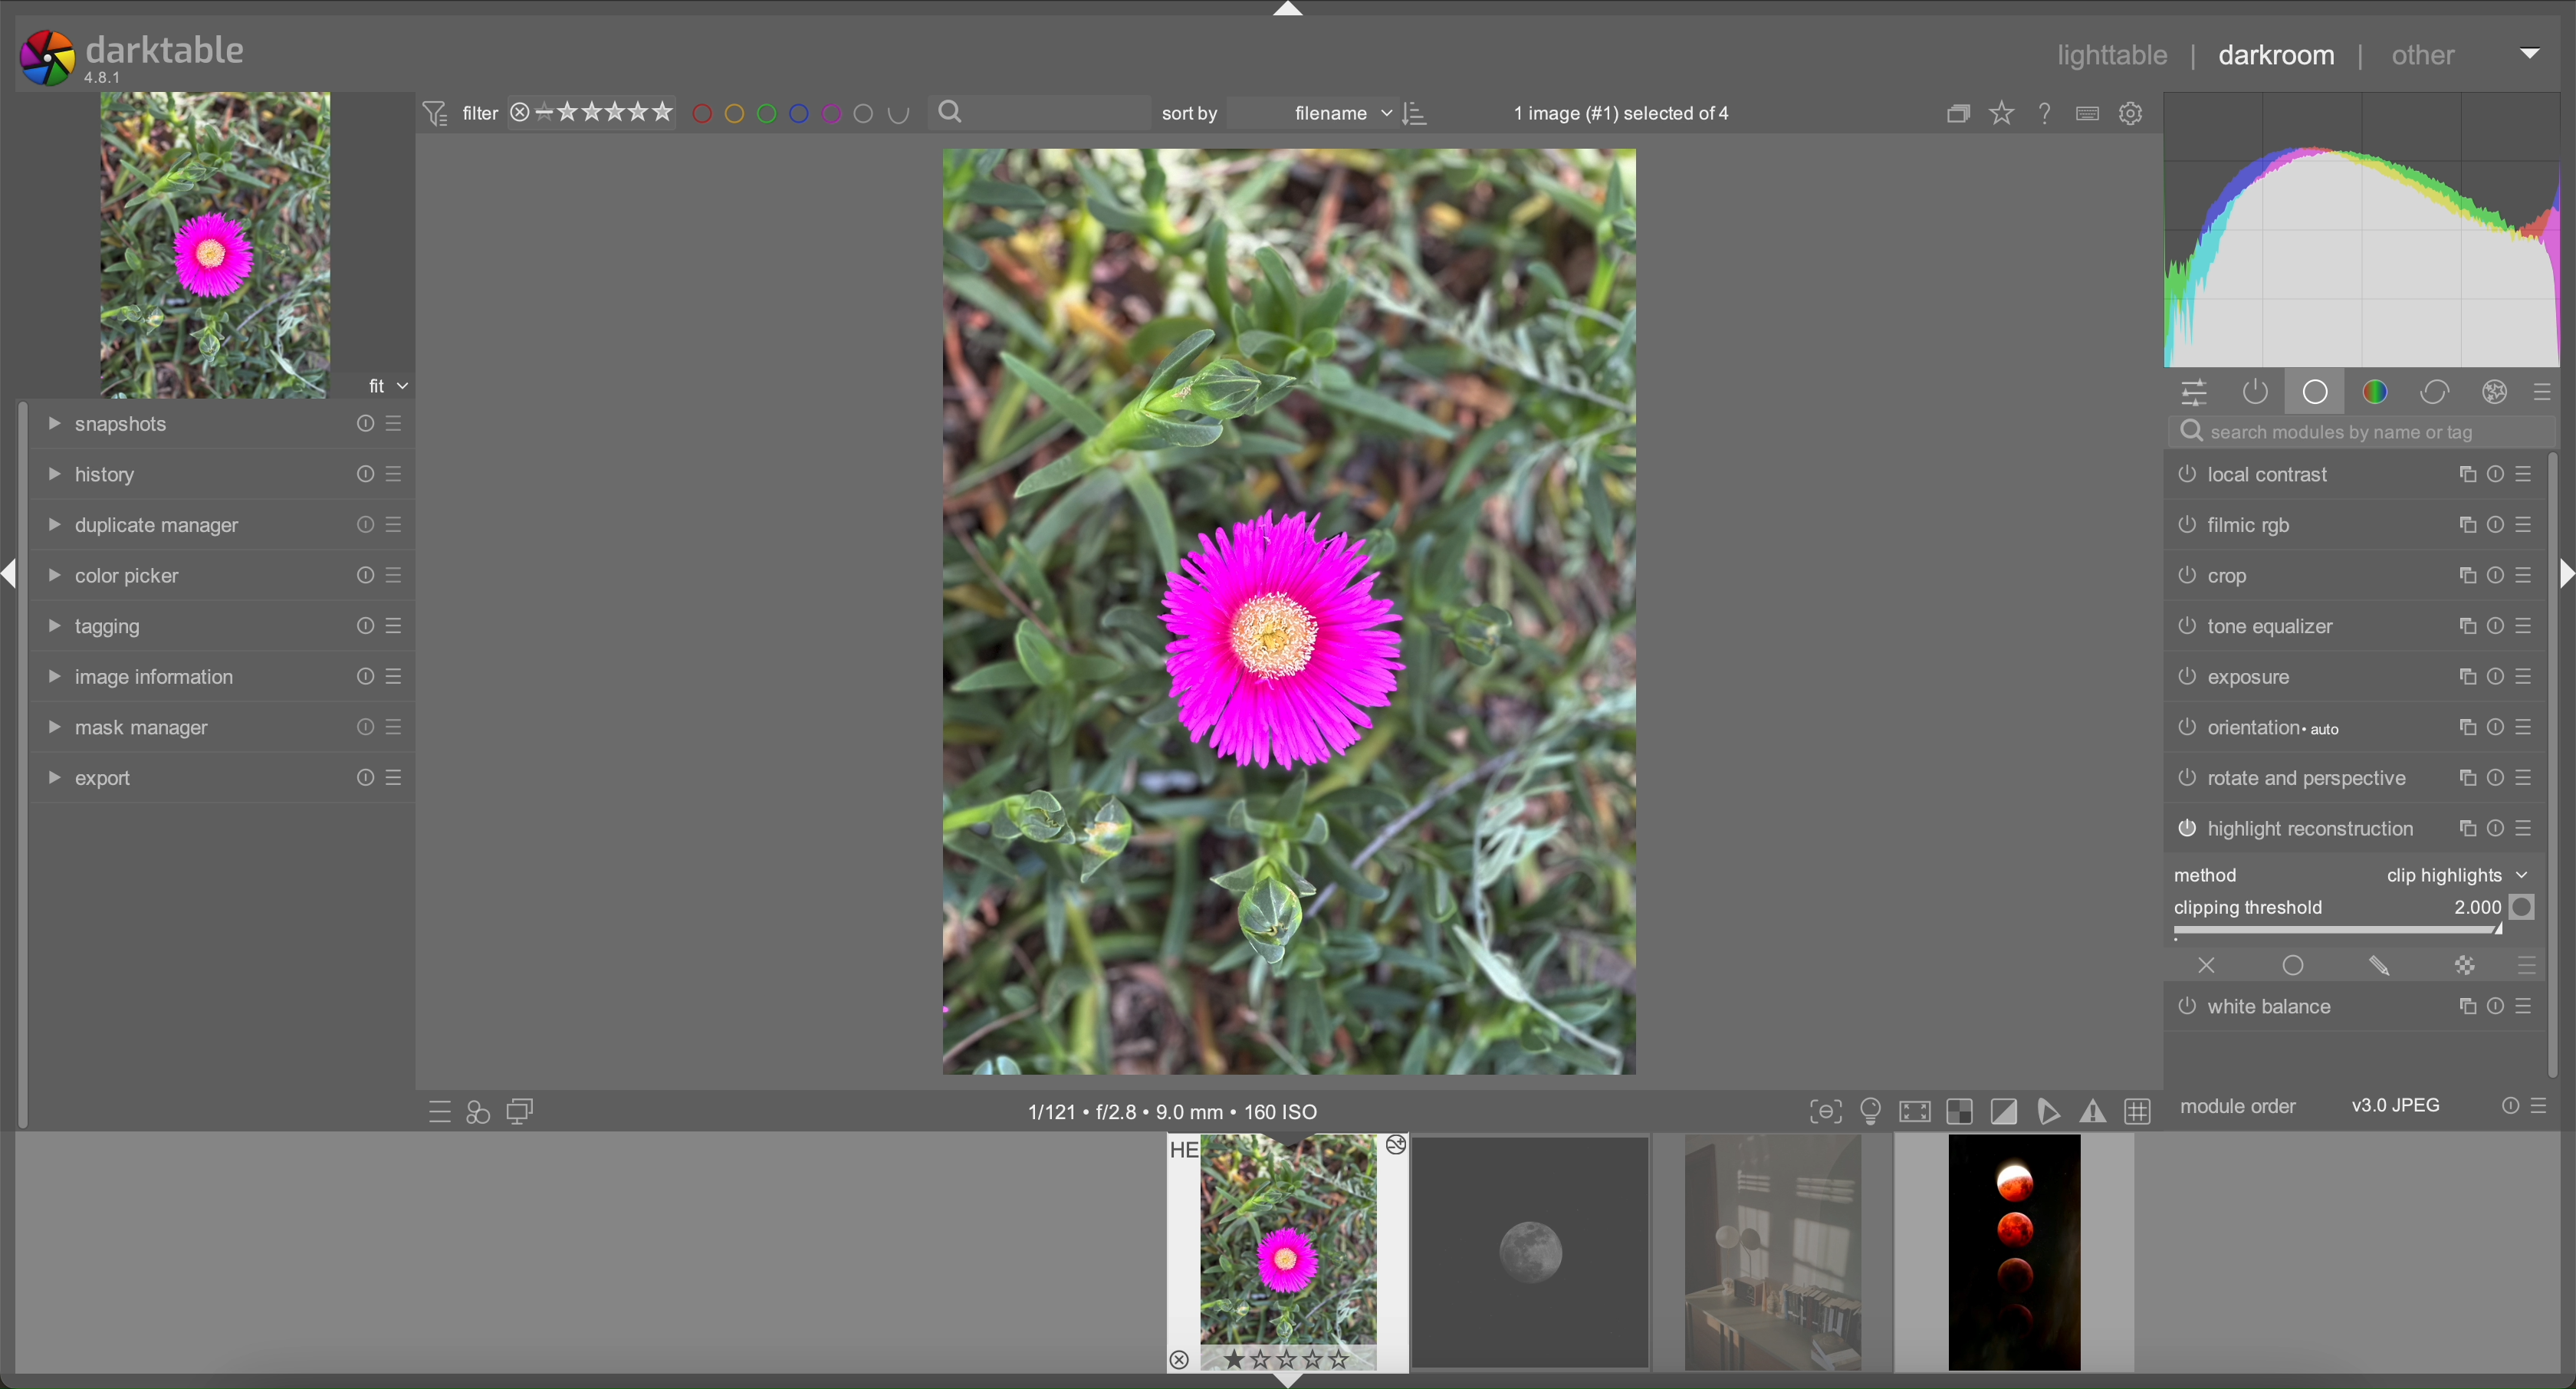  Describe the element at coordinates (2565, 574) in the screenshot. I see `arrow` at that location.